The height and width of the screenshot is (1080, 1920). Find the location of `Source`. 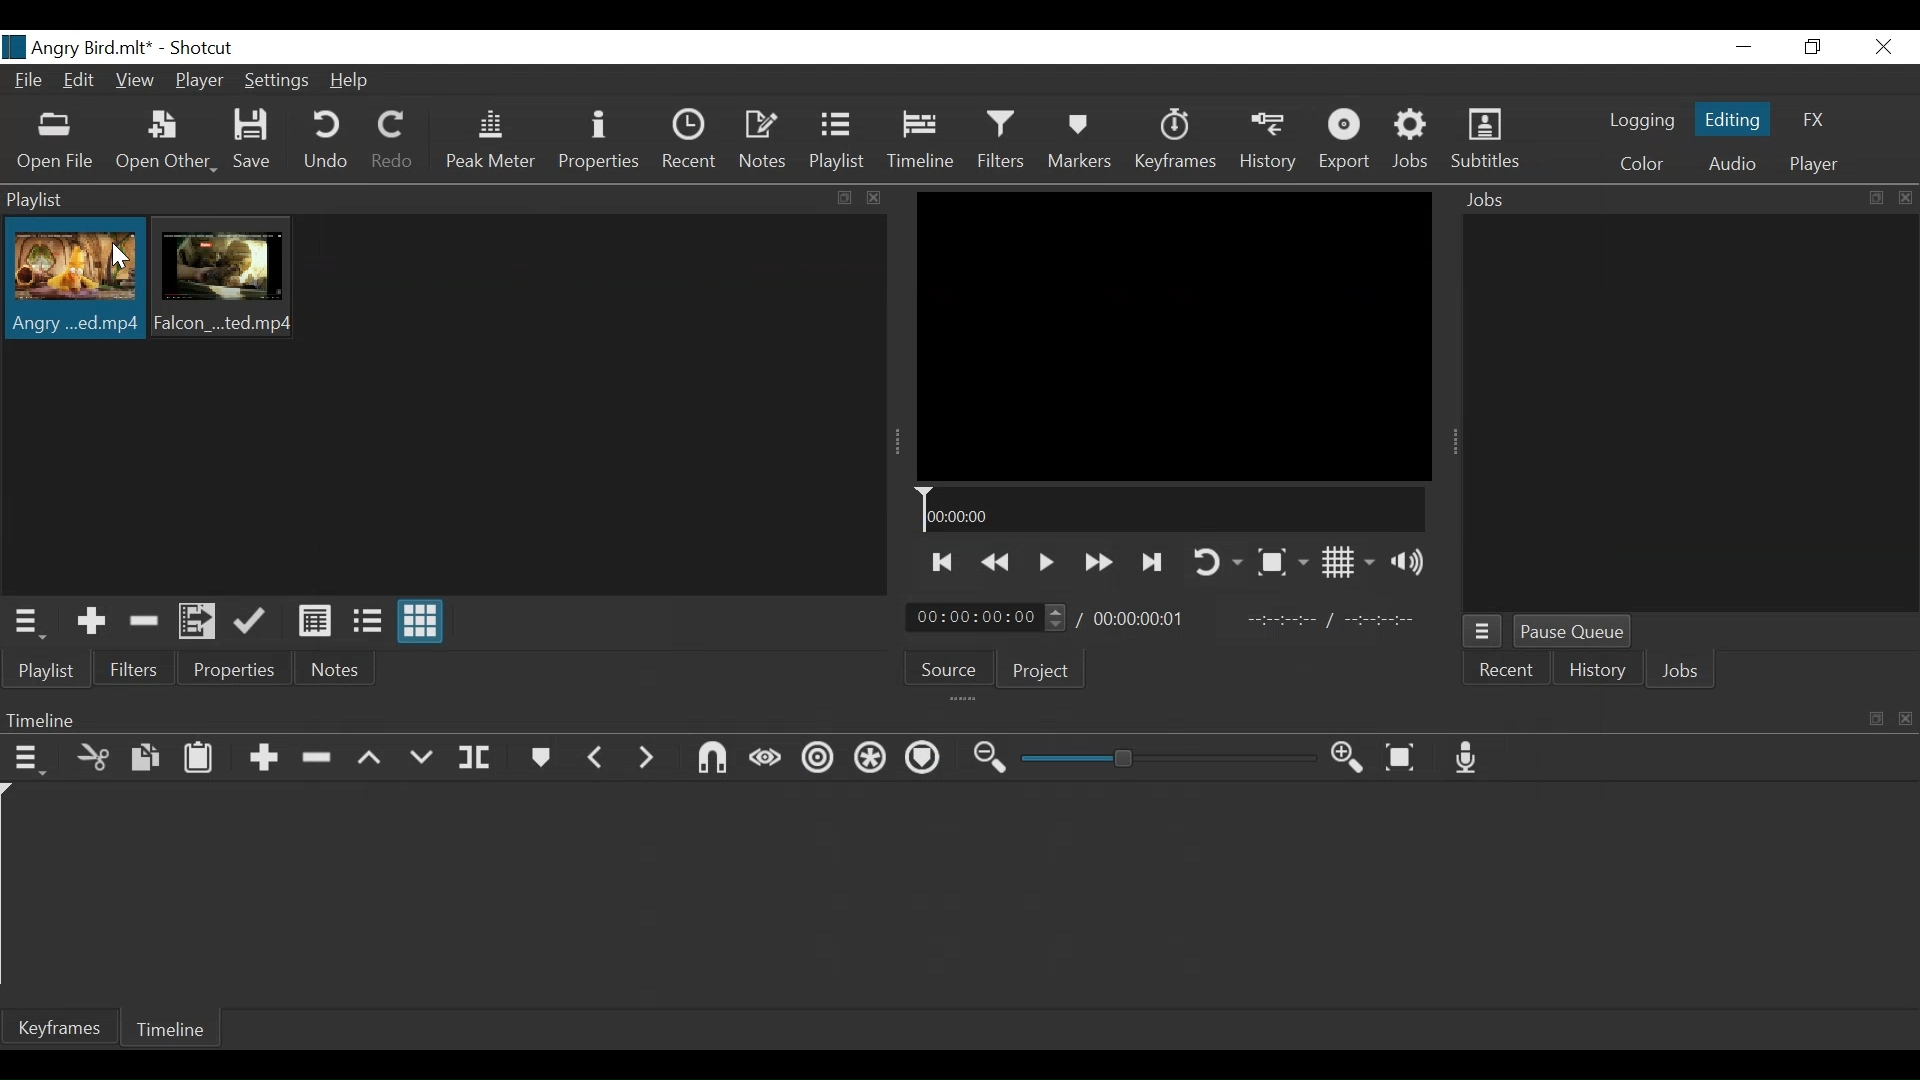

Source is located at coordinates (947, 667).